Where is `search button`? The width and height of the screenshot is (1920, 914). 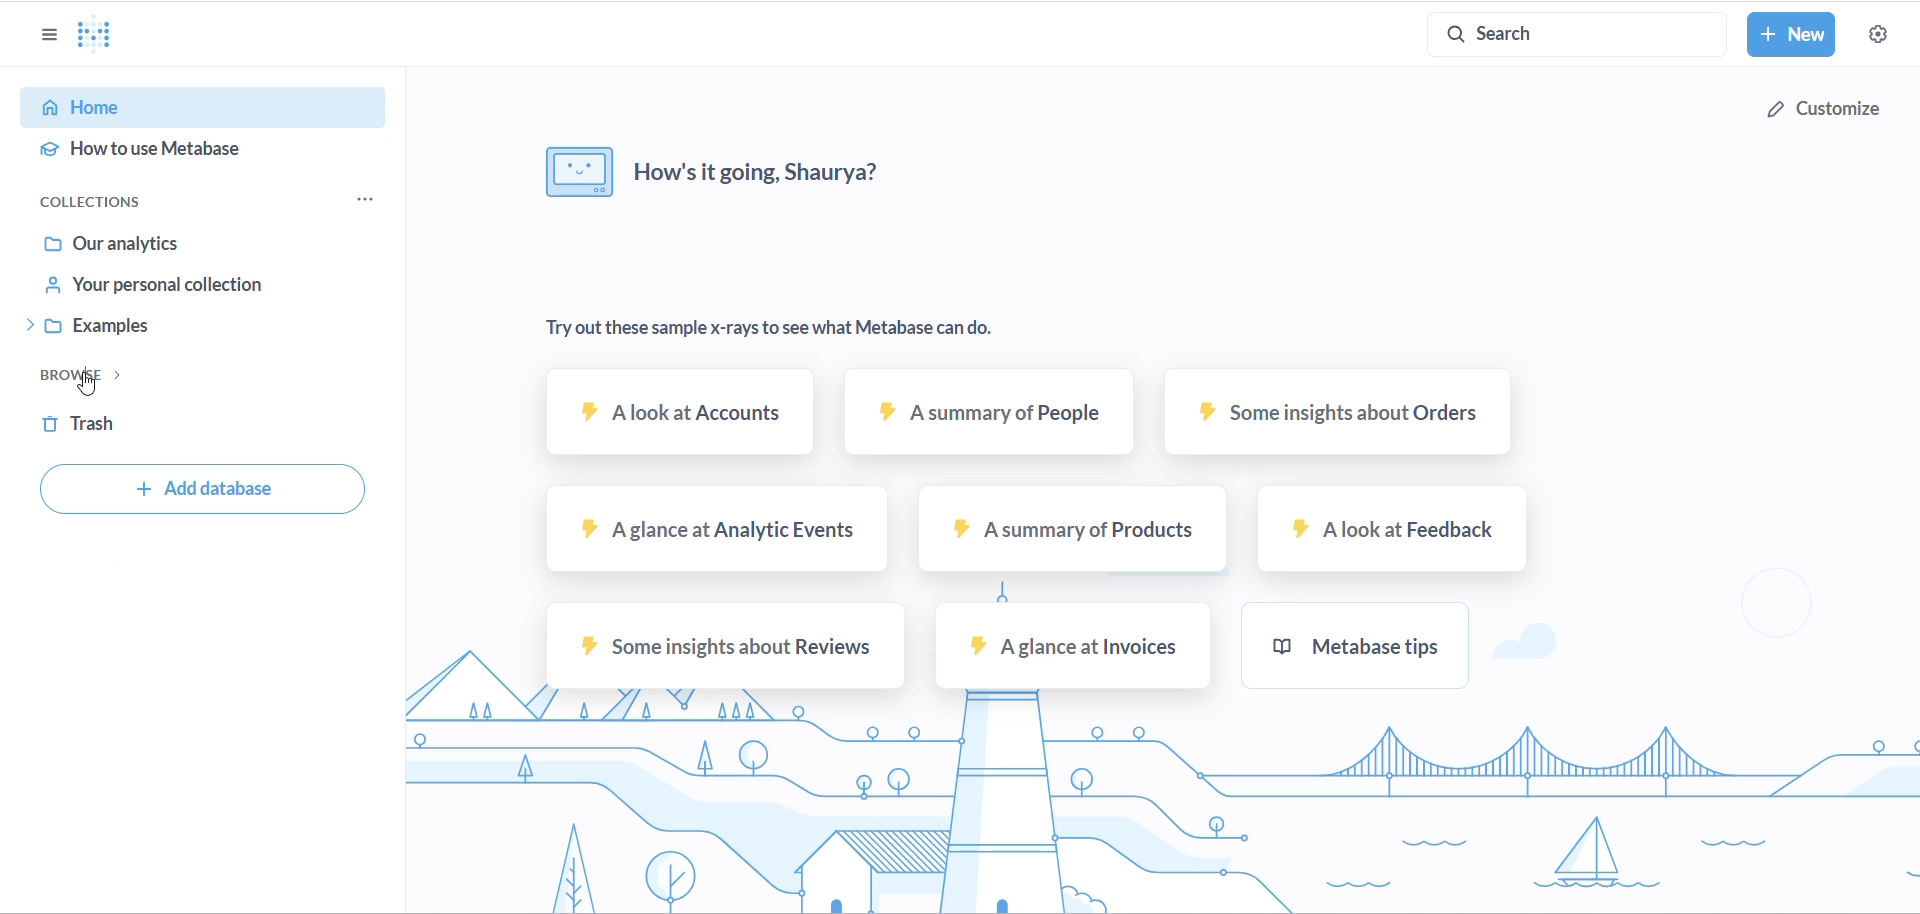 search button is located at coordinates (1573, 34).